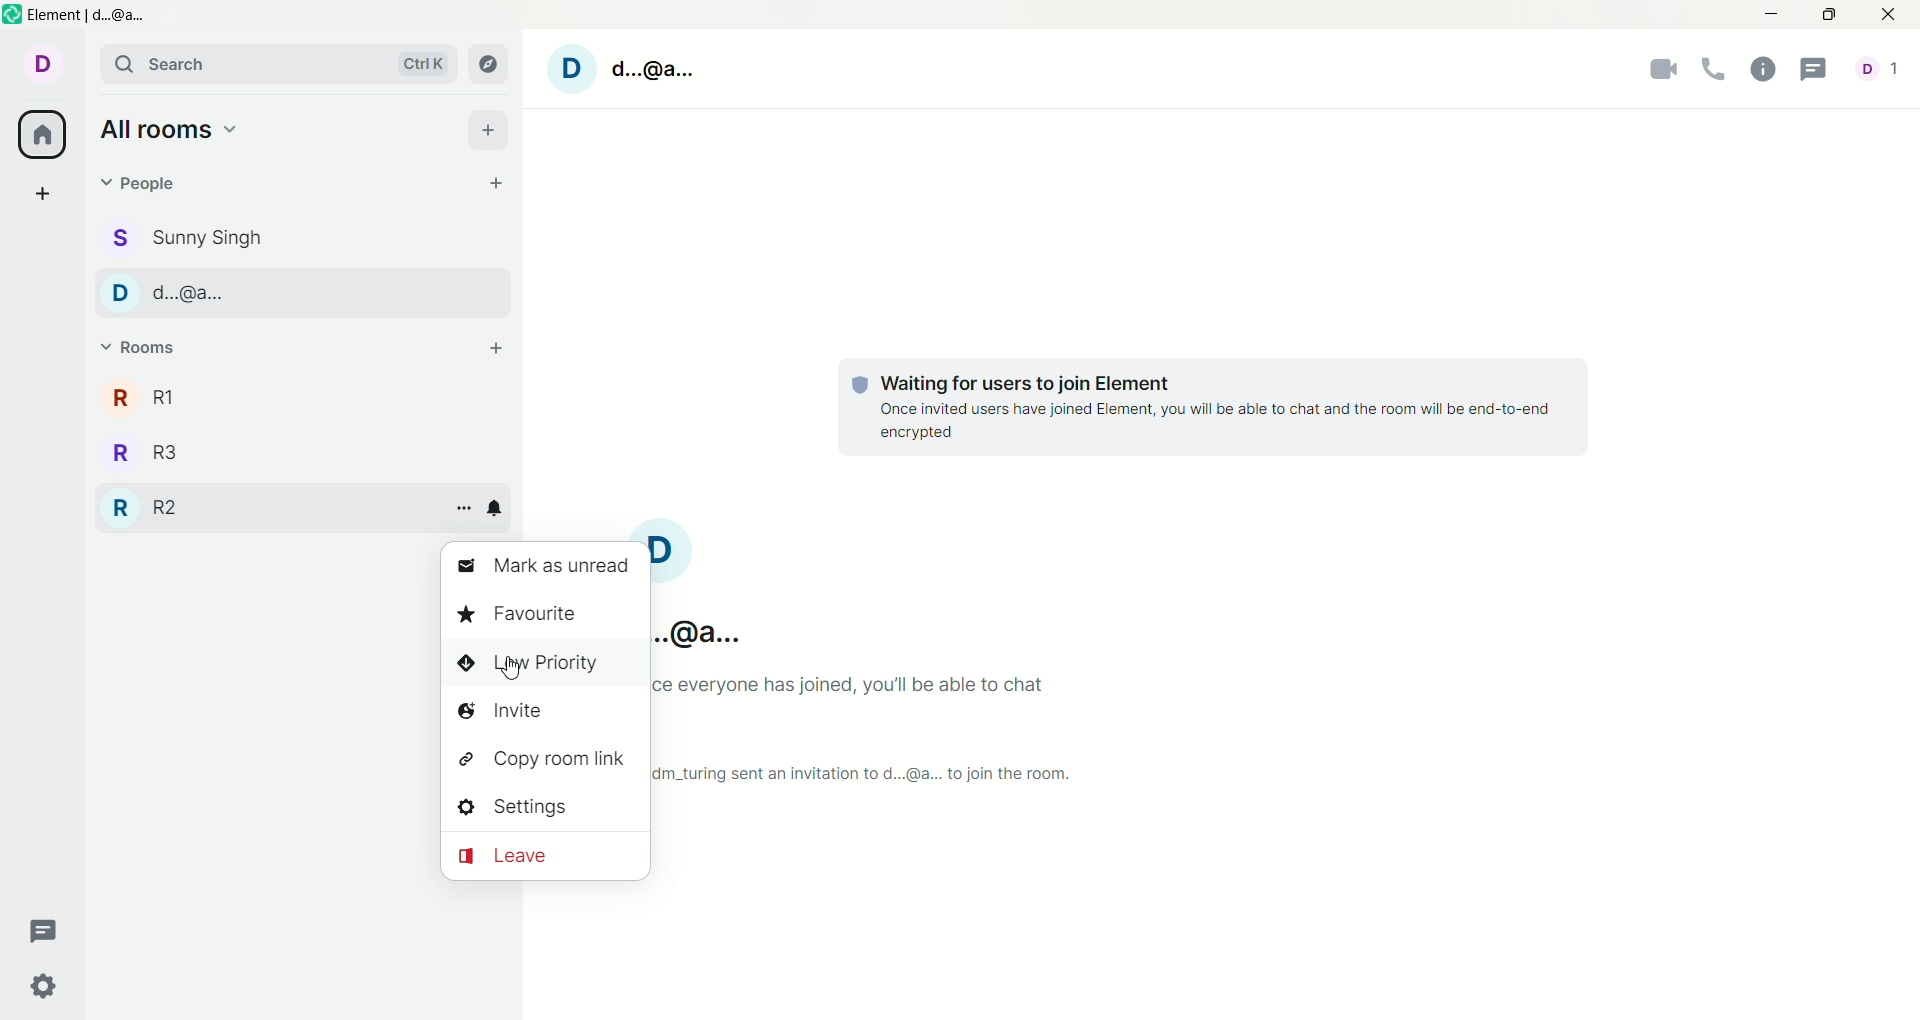 The height and width of the screenshot is (1020, 1920). I want to click on video call, so click(1669, 71).